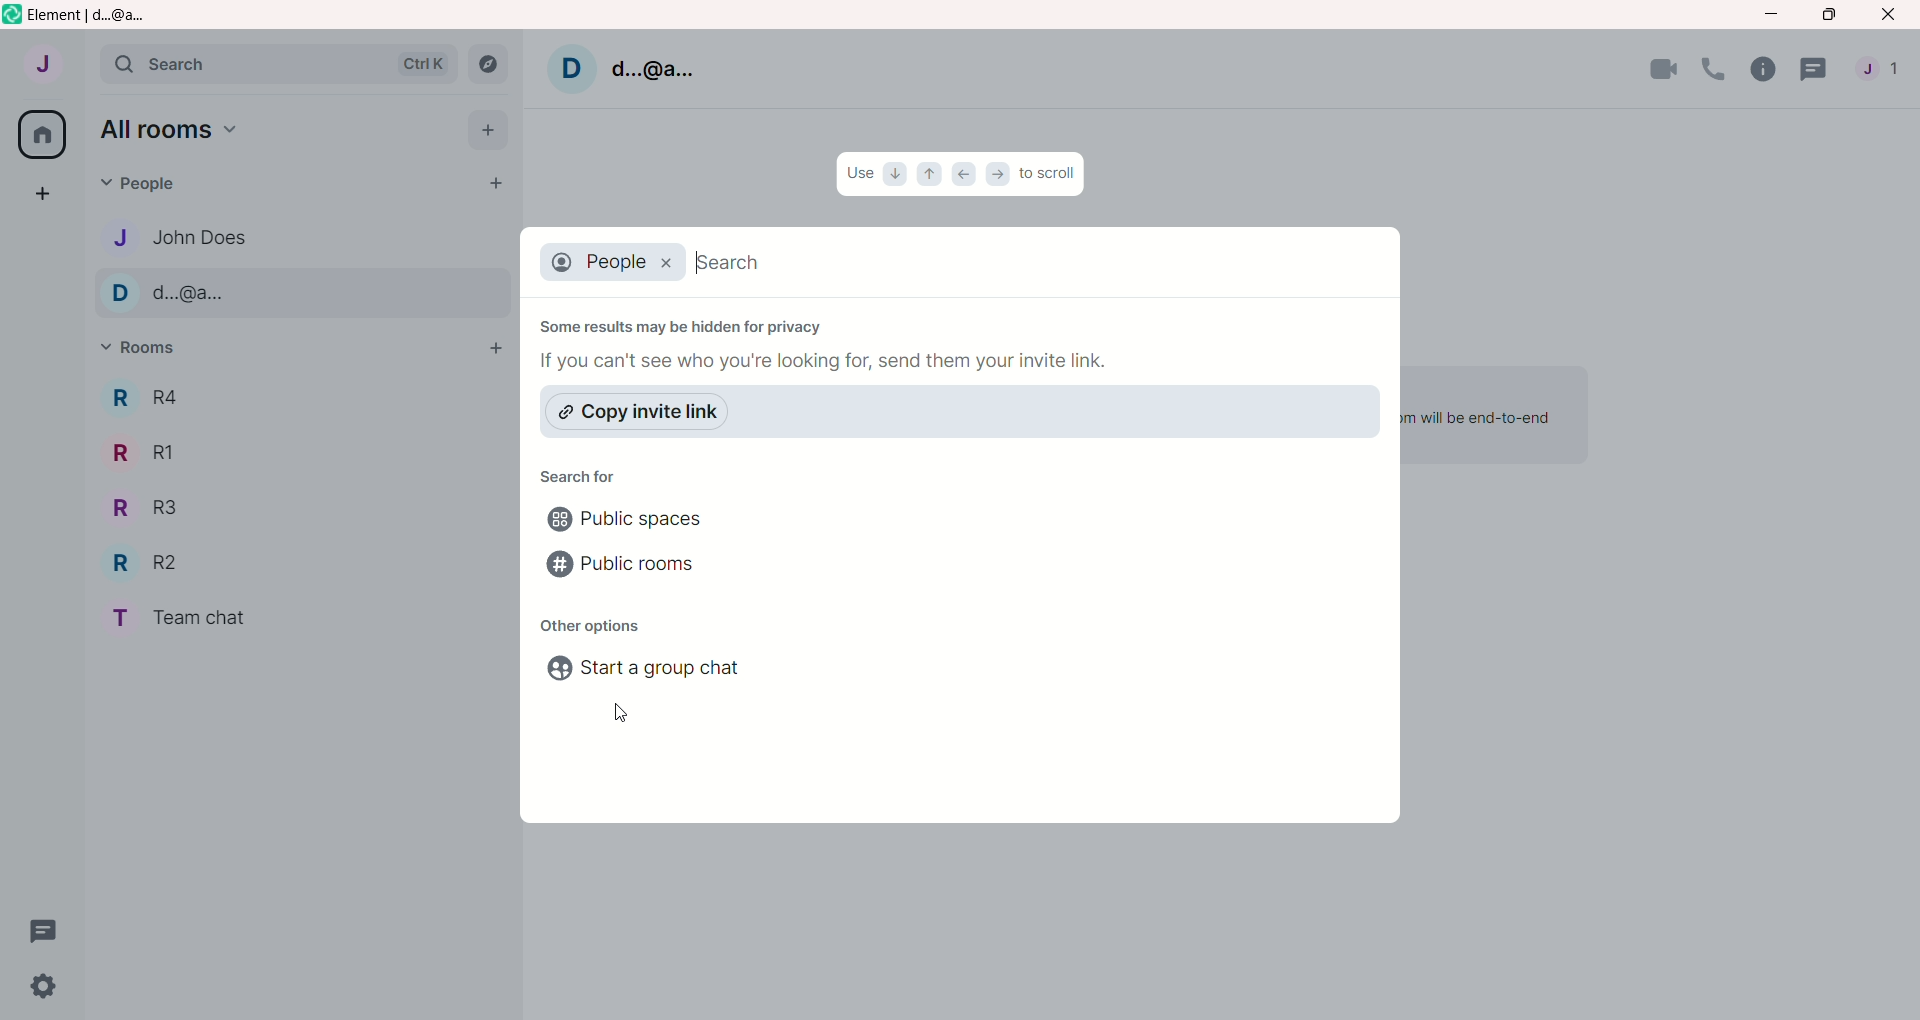 Image resolution: width=1920 pixels, height=1020 pixels. I want to click on minimize, so click(1771, 12).